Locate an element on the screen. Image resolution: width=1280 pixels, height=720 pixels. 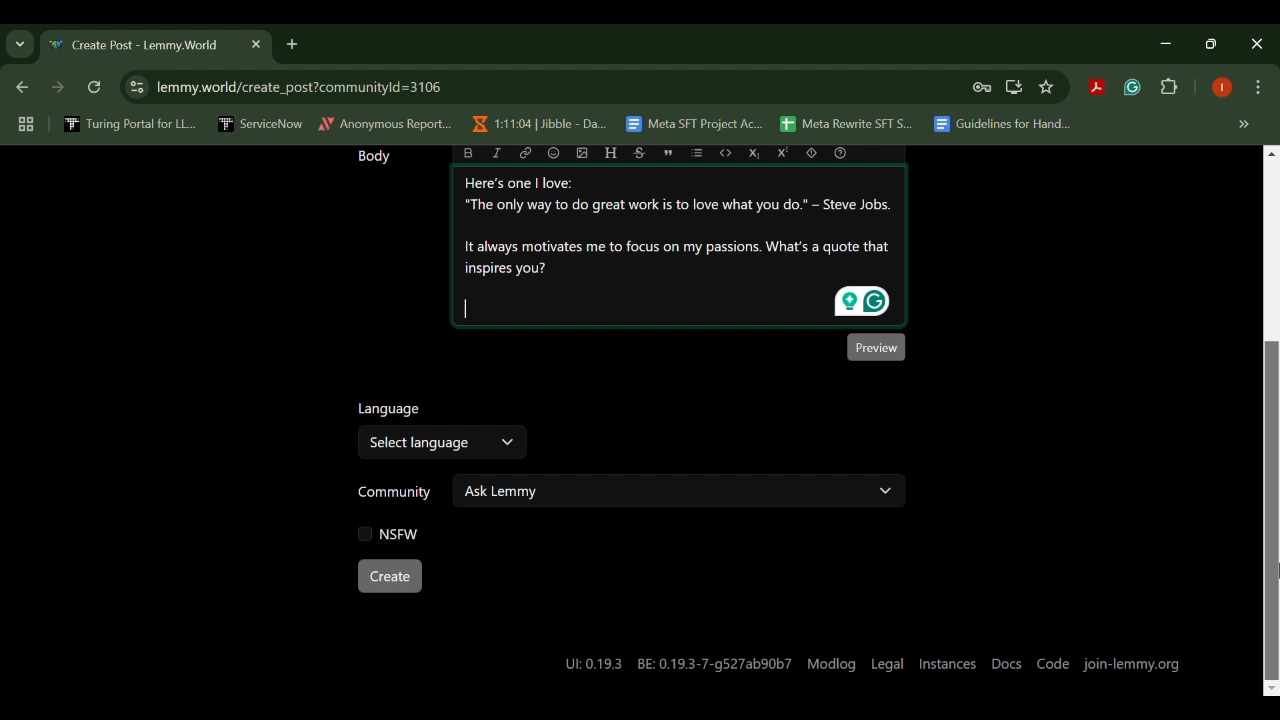
Previous Page Dropdown Menu is located at coordinates (20, 45).